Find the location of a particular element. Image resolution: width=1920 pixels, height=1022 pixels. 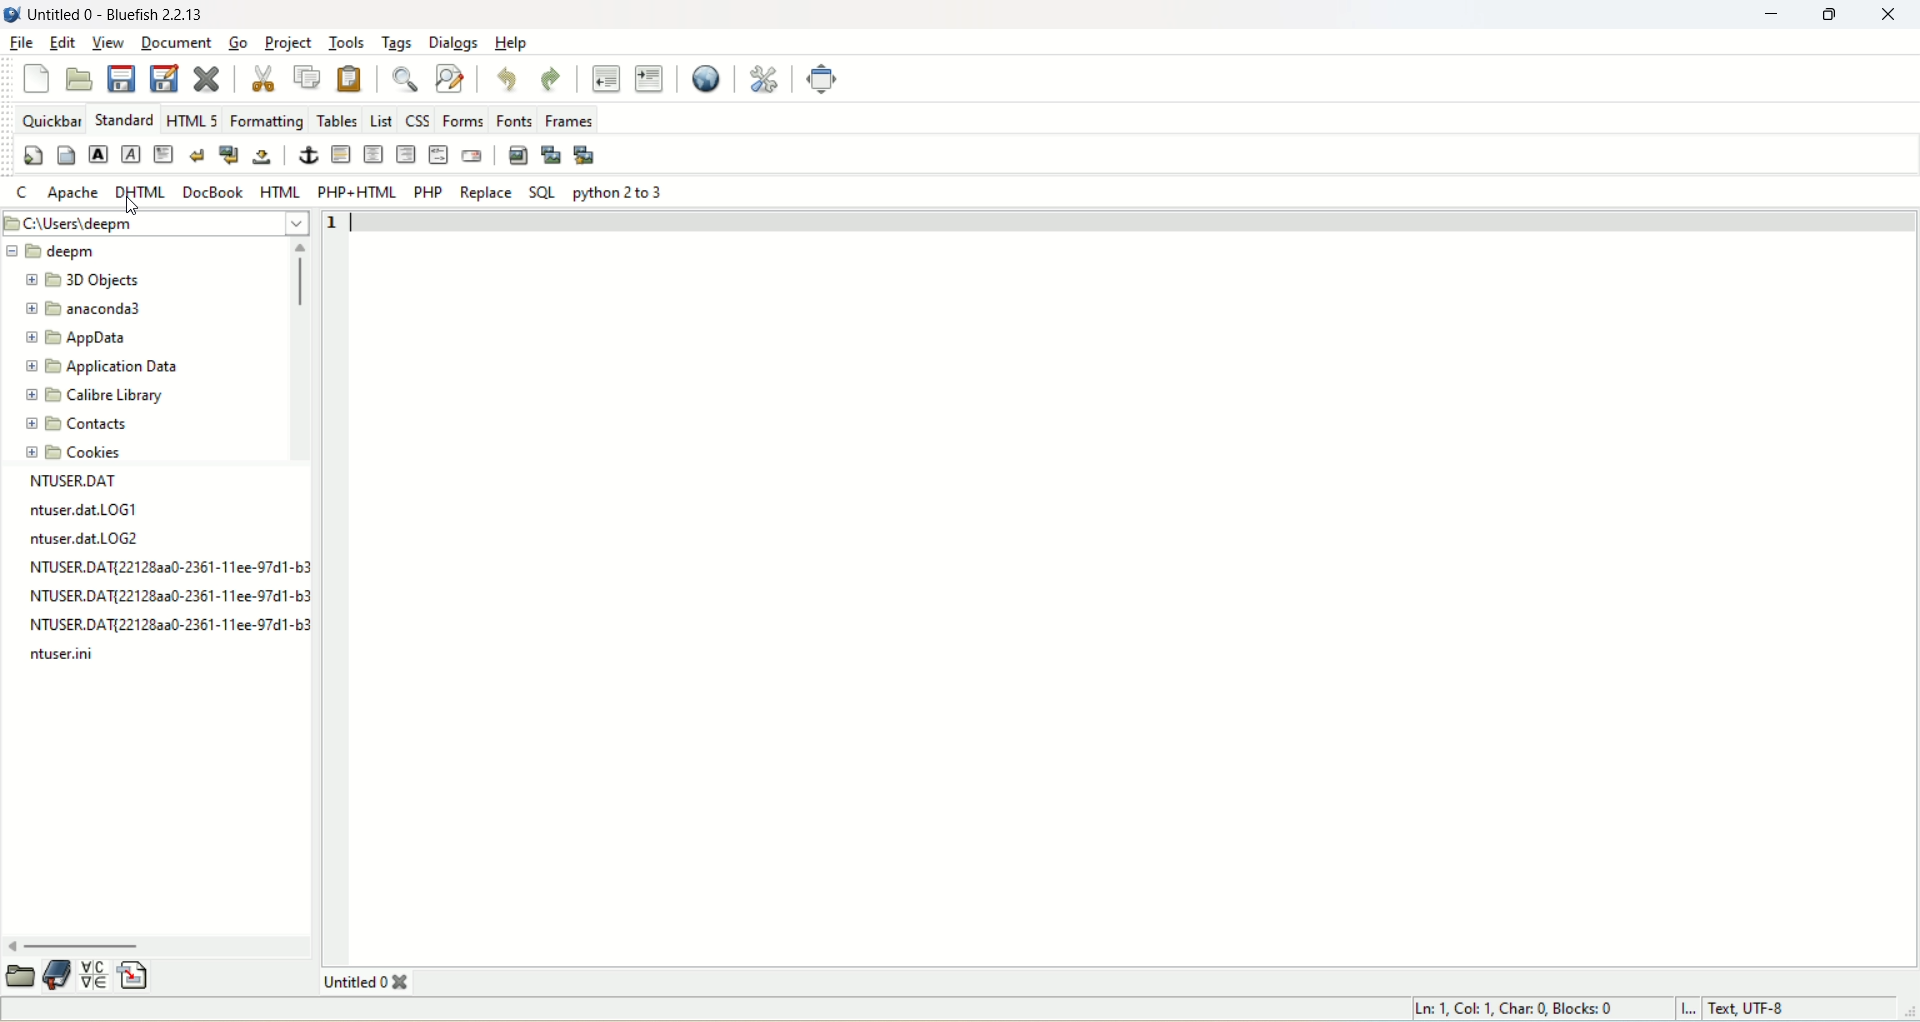

non-breaking space is located at coordinates (262, 158).